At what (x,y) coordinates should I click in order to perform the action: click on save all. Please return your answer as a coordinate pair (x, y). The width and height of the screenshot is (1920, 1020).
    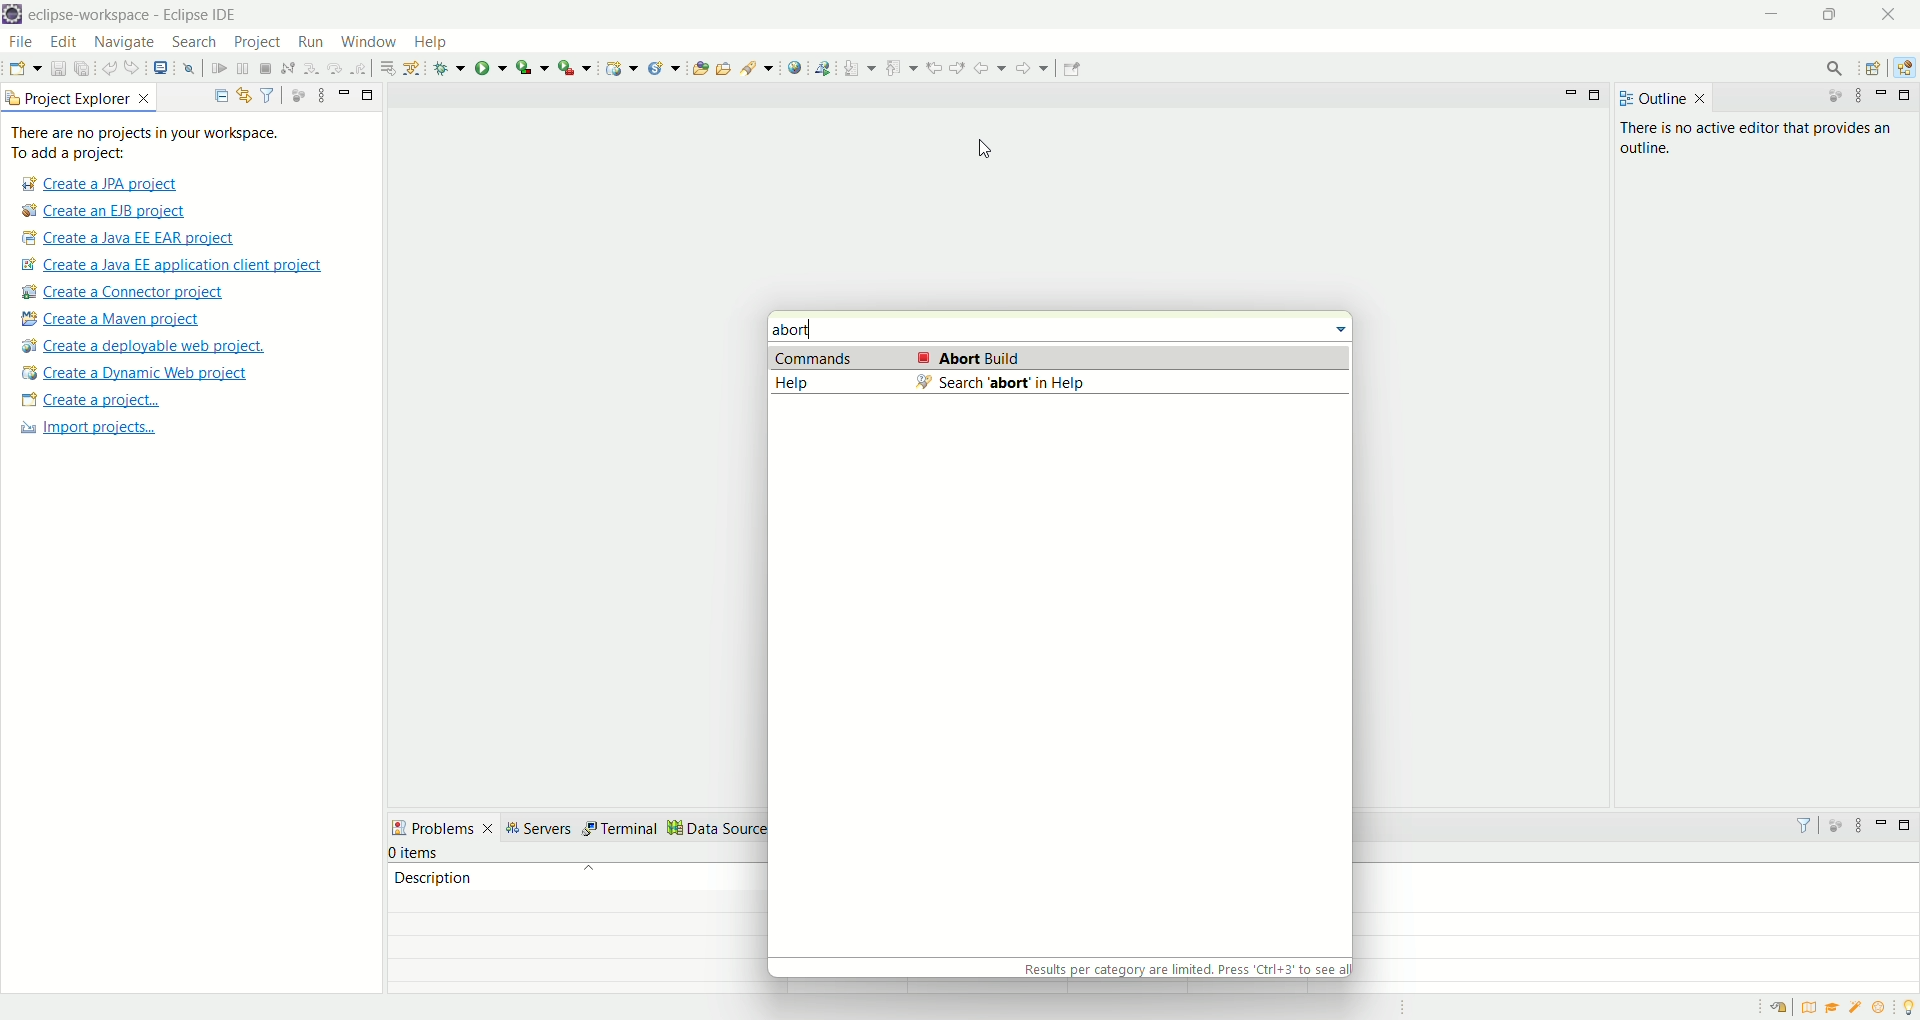
    Looking at the image, I should click on (80, 68).